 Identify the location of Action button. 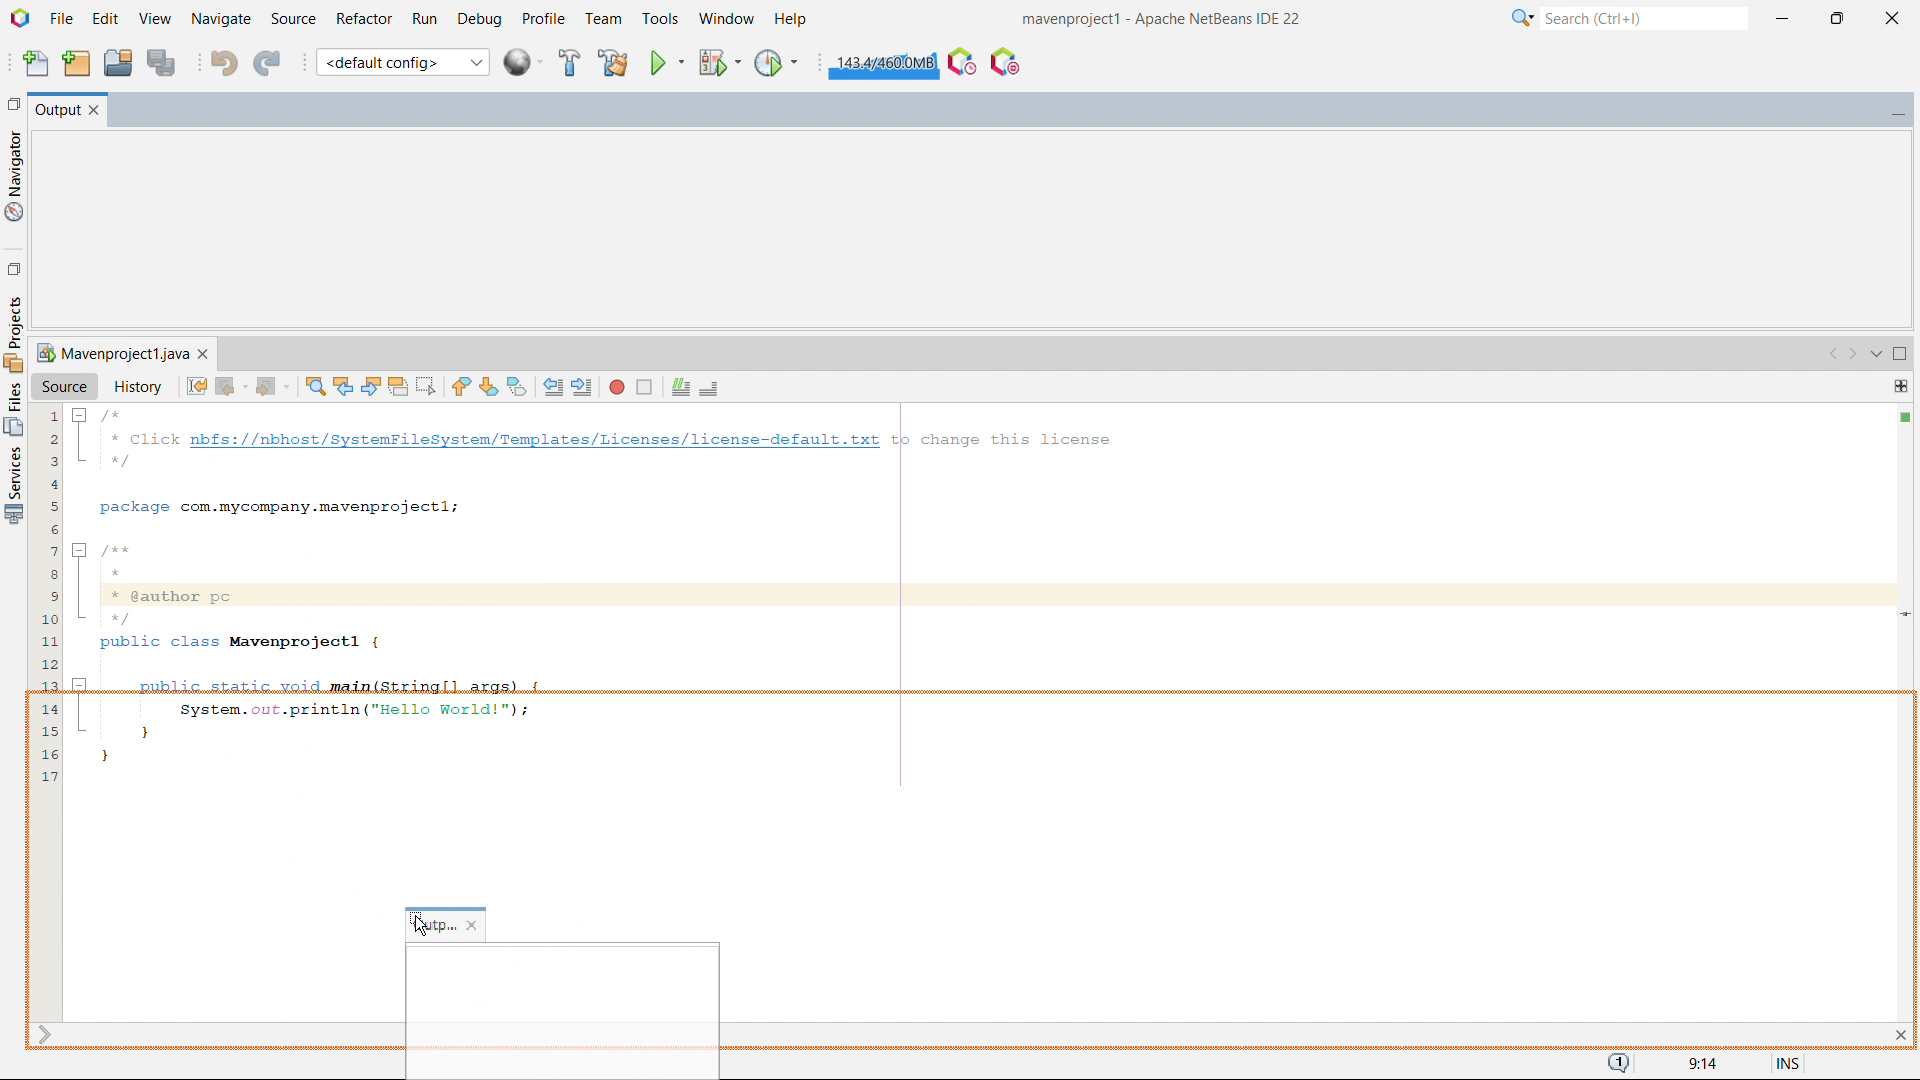
(1908, 416).